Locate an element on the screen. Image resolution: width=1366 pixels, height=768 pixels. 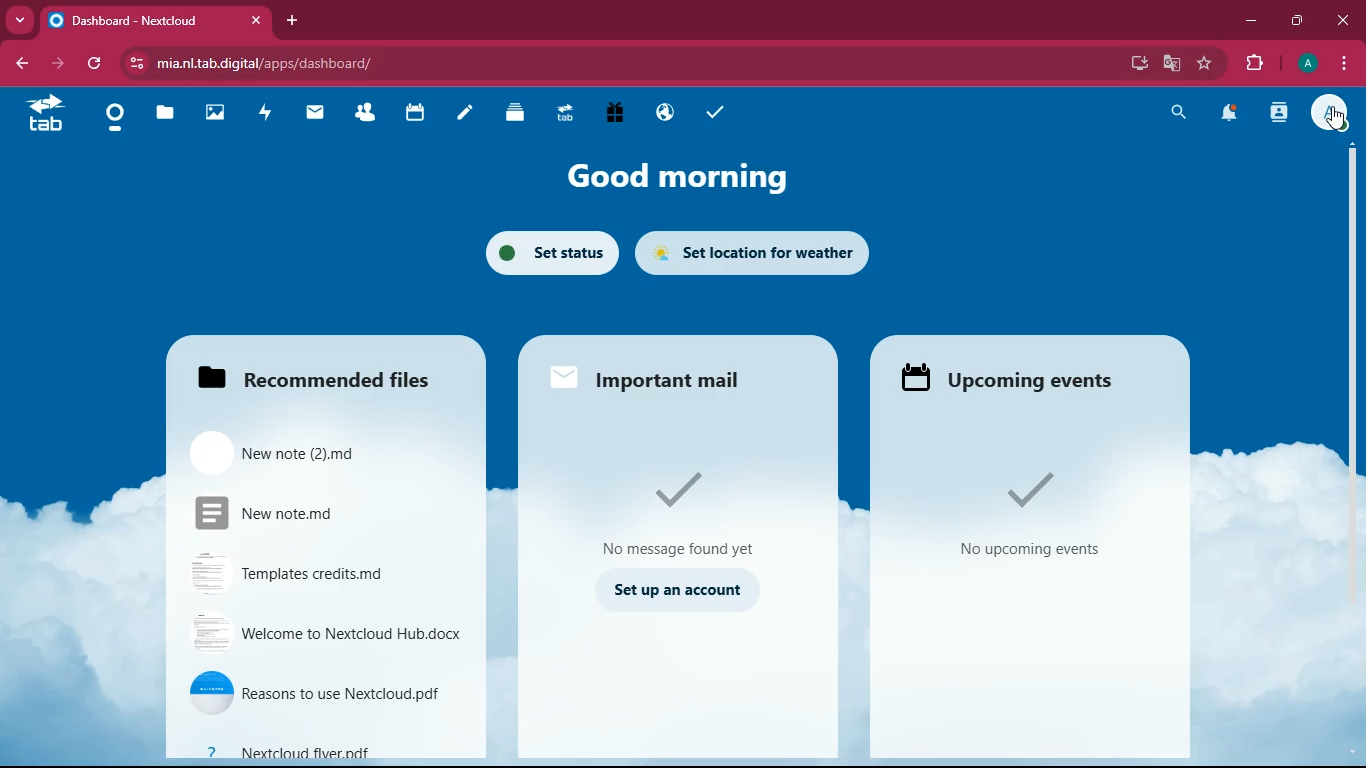
files is located at coordinates (322, 375).